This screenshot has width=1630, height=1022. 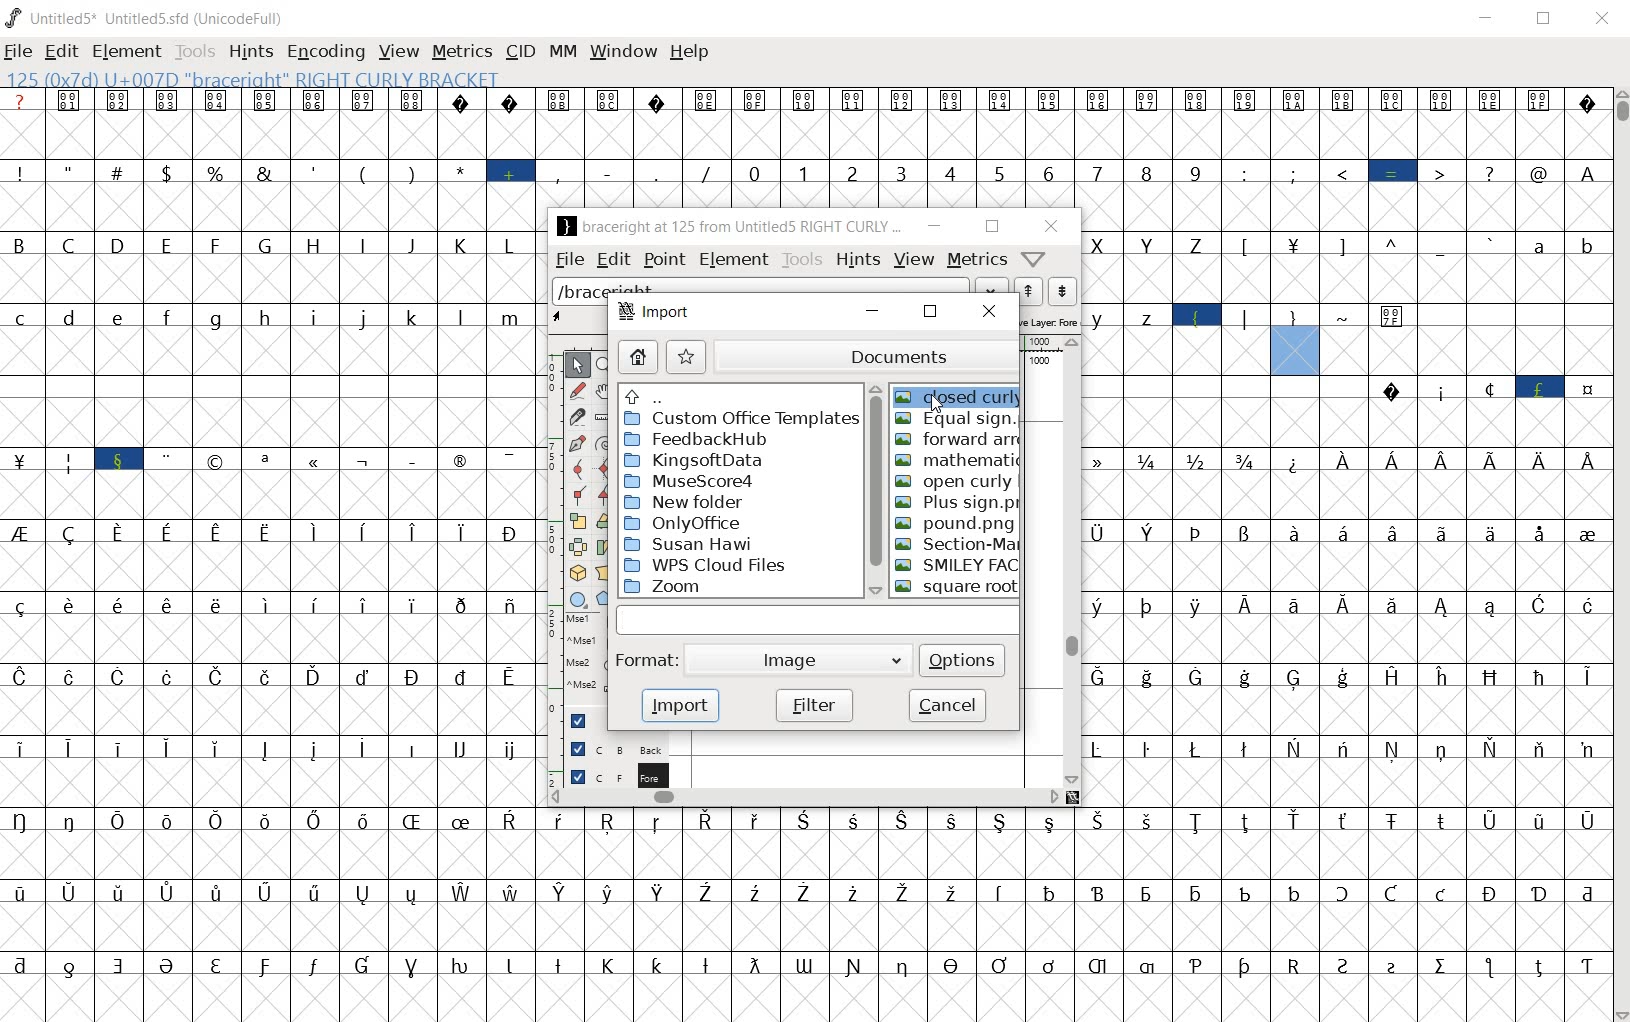 I want to click on FILE, so click(x=19, y=53).